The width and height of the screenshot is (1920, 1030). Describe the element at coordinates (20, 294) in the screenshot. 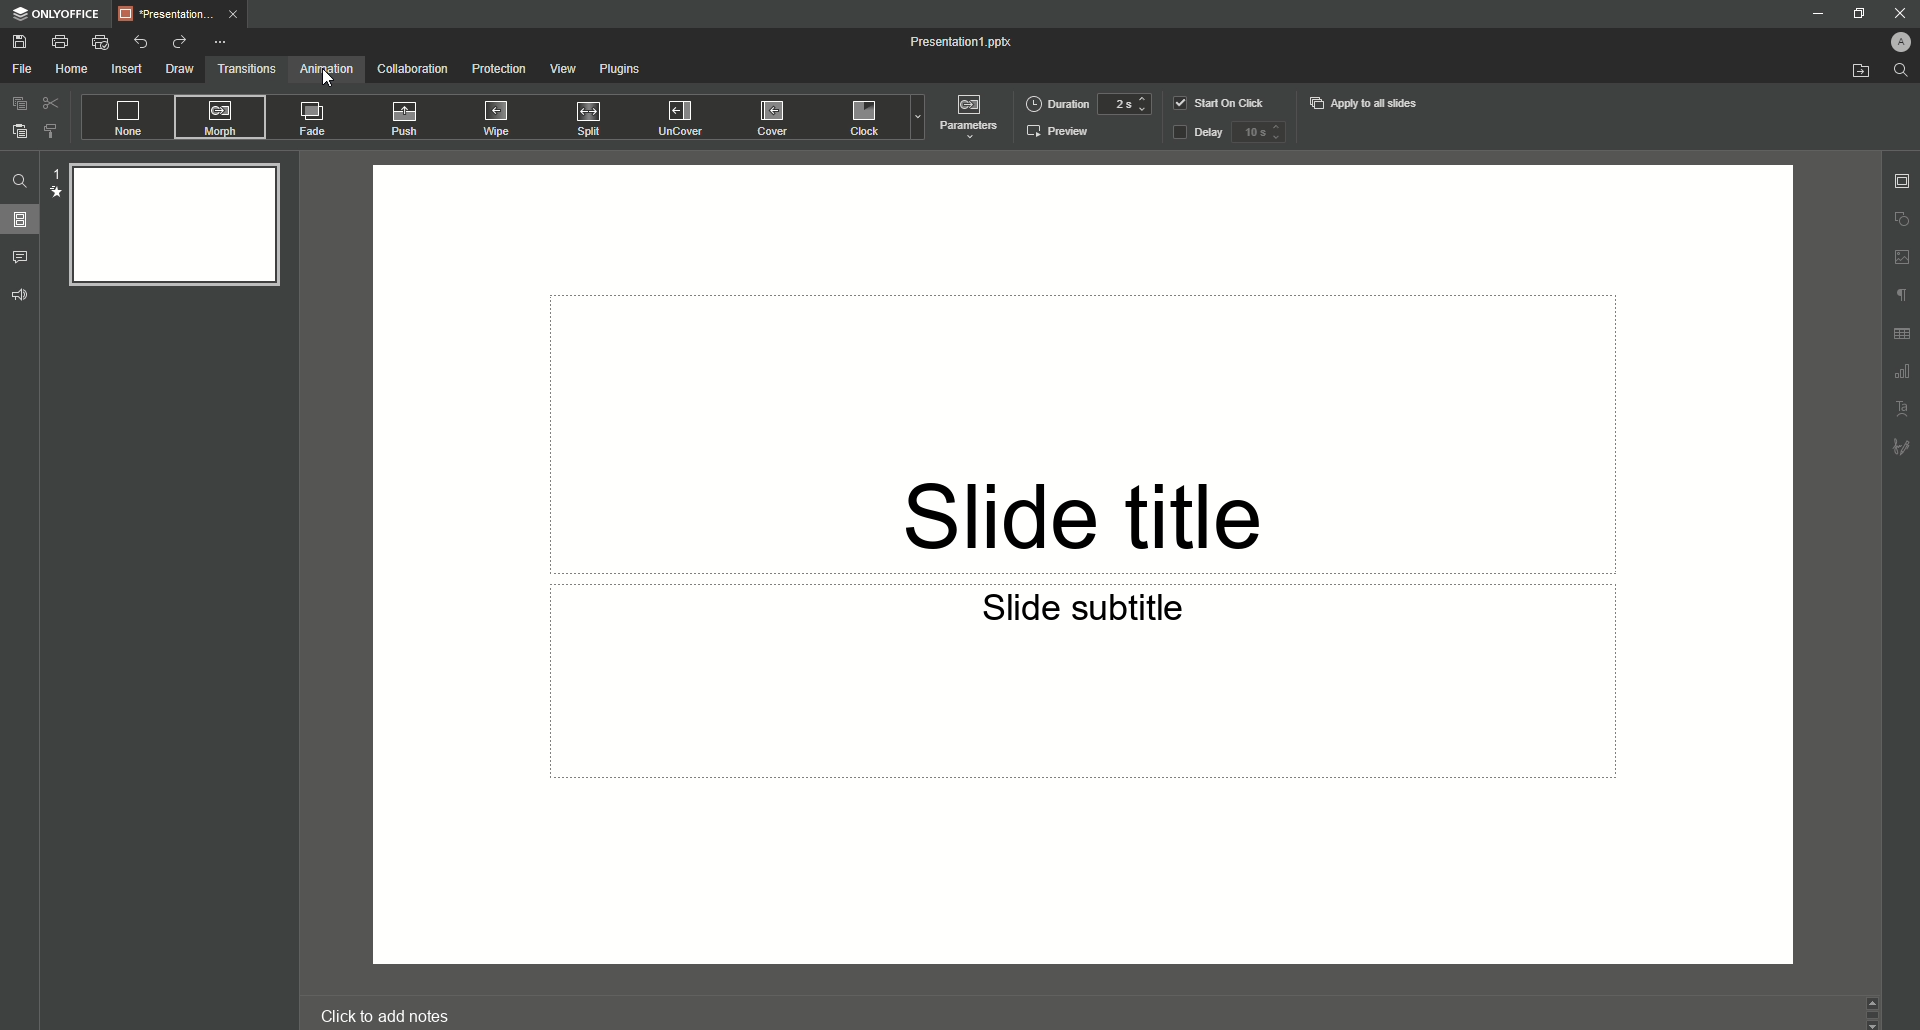

I see `Feedback` at that location.